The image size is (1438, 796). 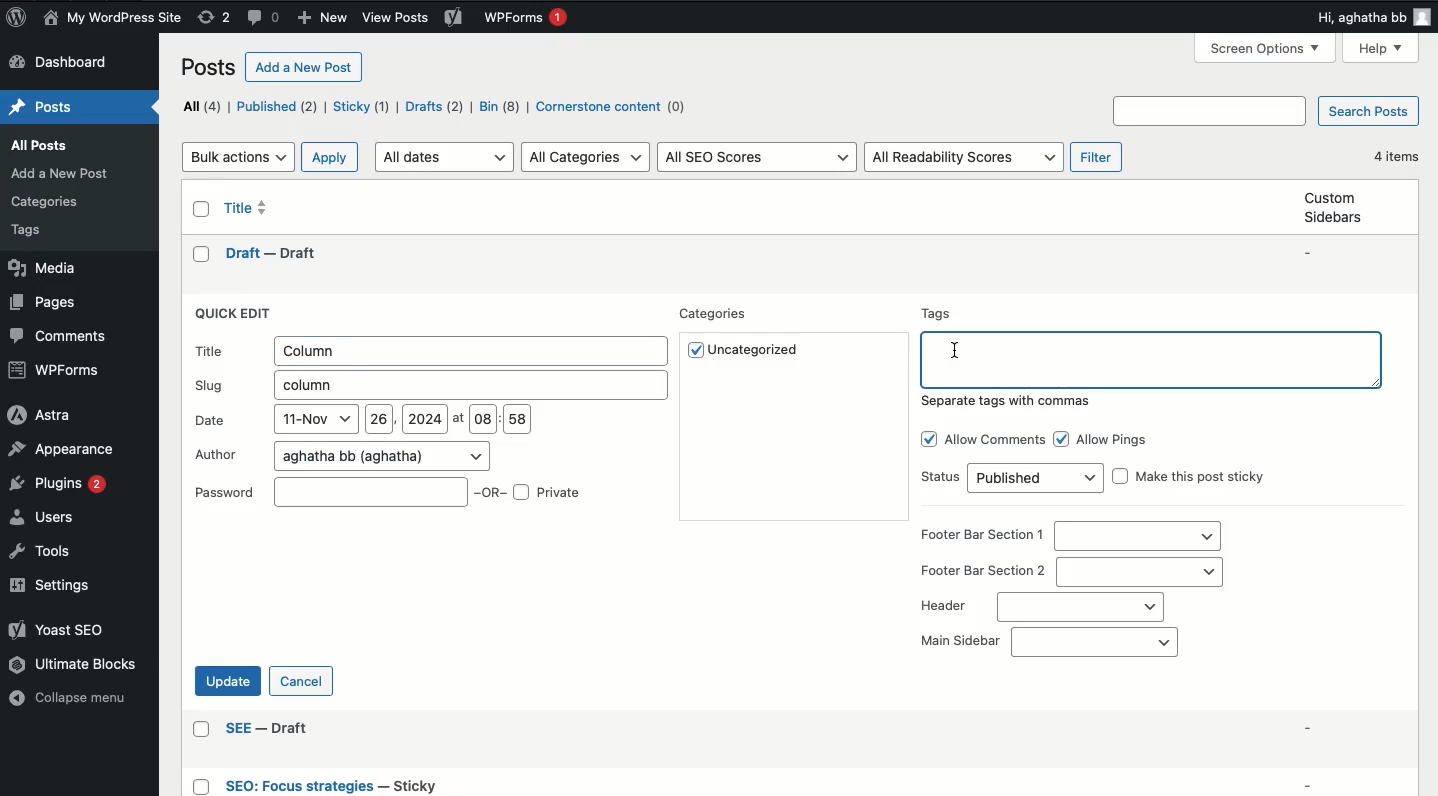 I want to click on Password, so click(x=328, y=491).